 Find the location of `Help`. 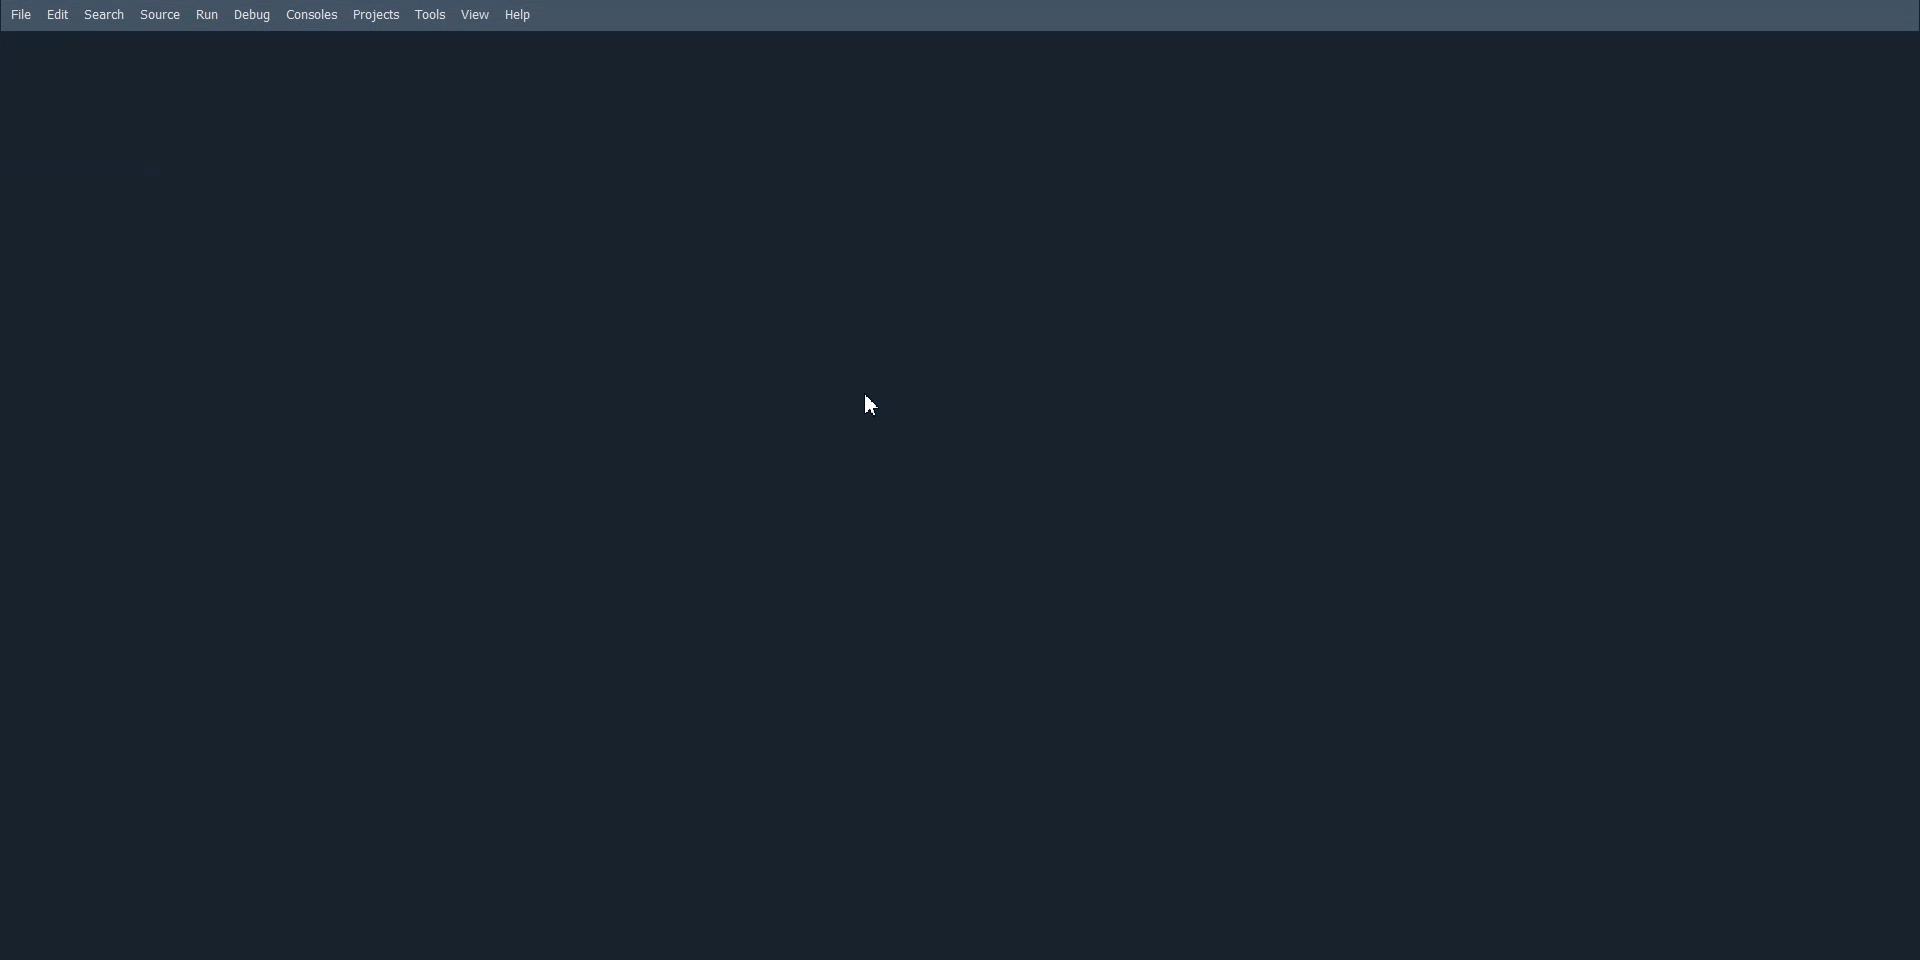

Help is located at coordinates (519, 16).